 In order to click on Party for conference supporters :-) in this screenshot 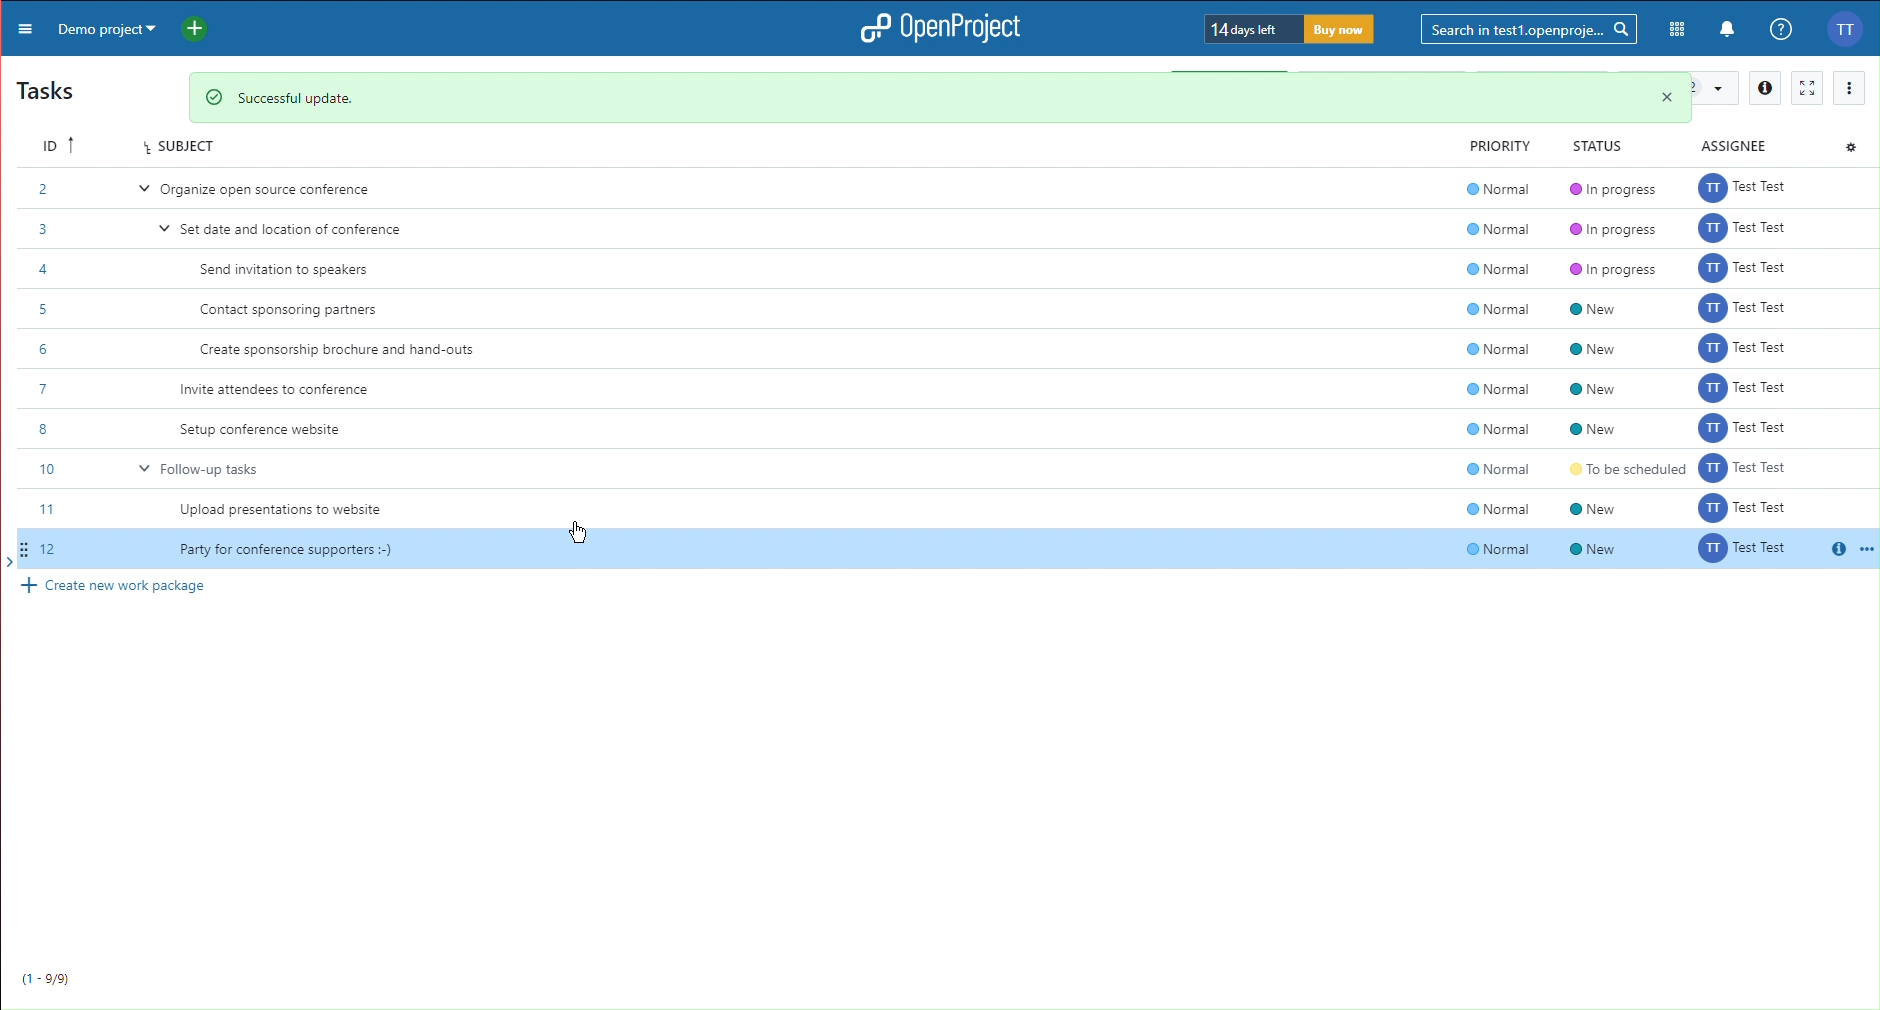, I will do `click(288, 548)`.